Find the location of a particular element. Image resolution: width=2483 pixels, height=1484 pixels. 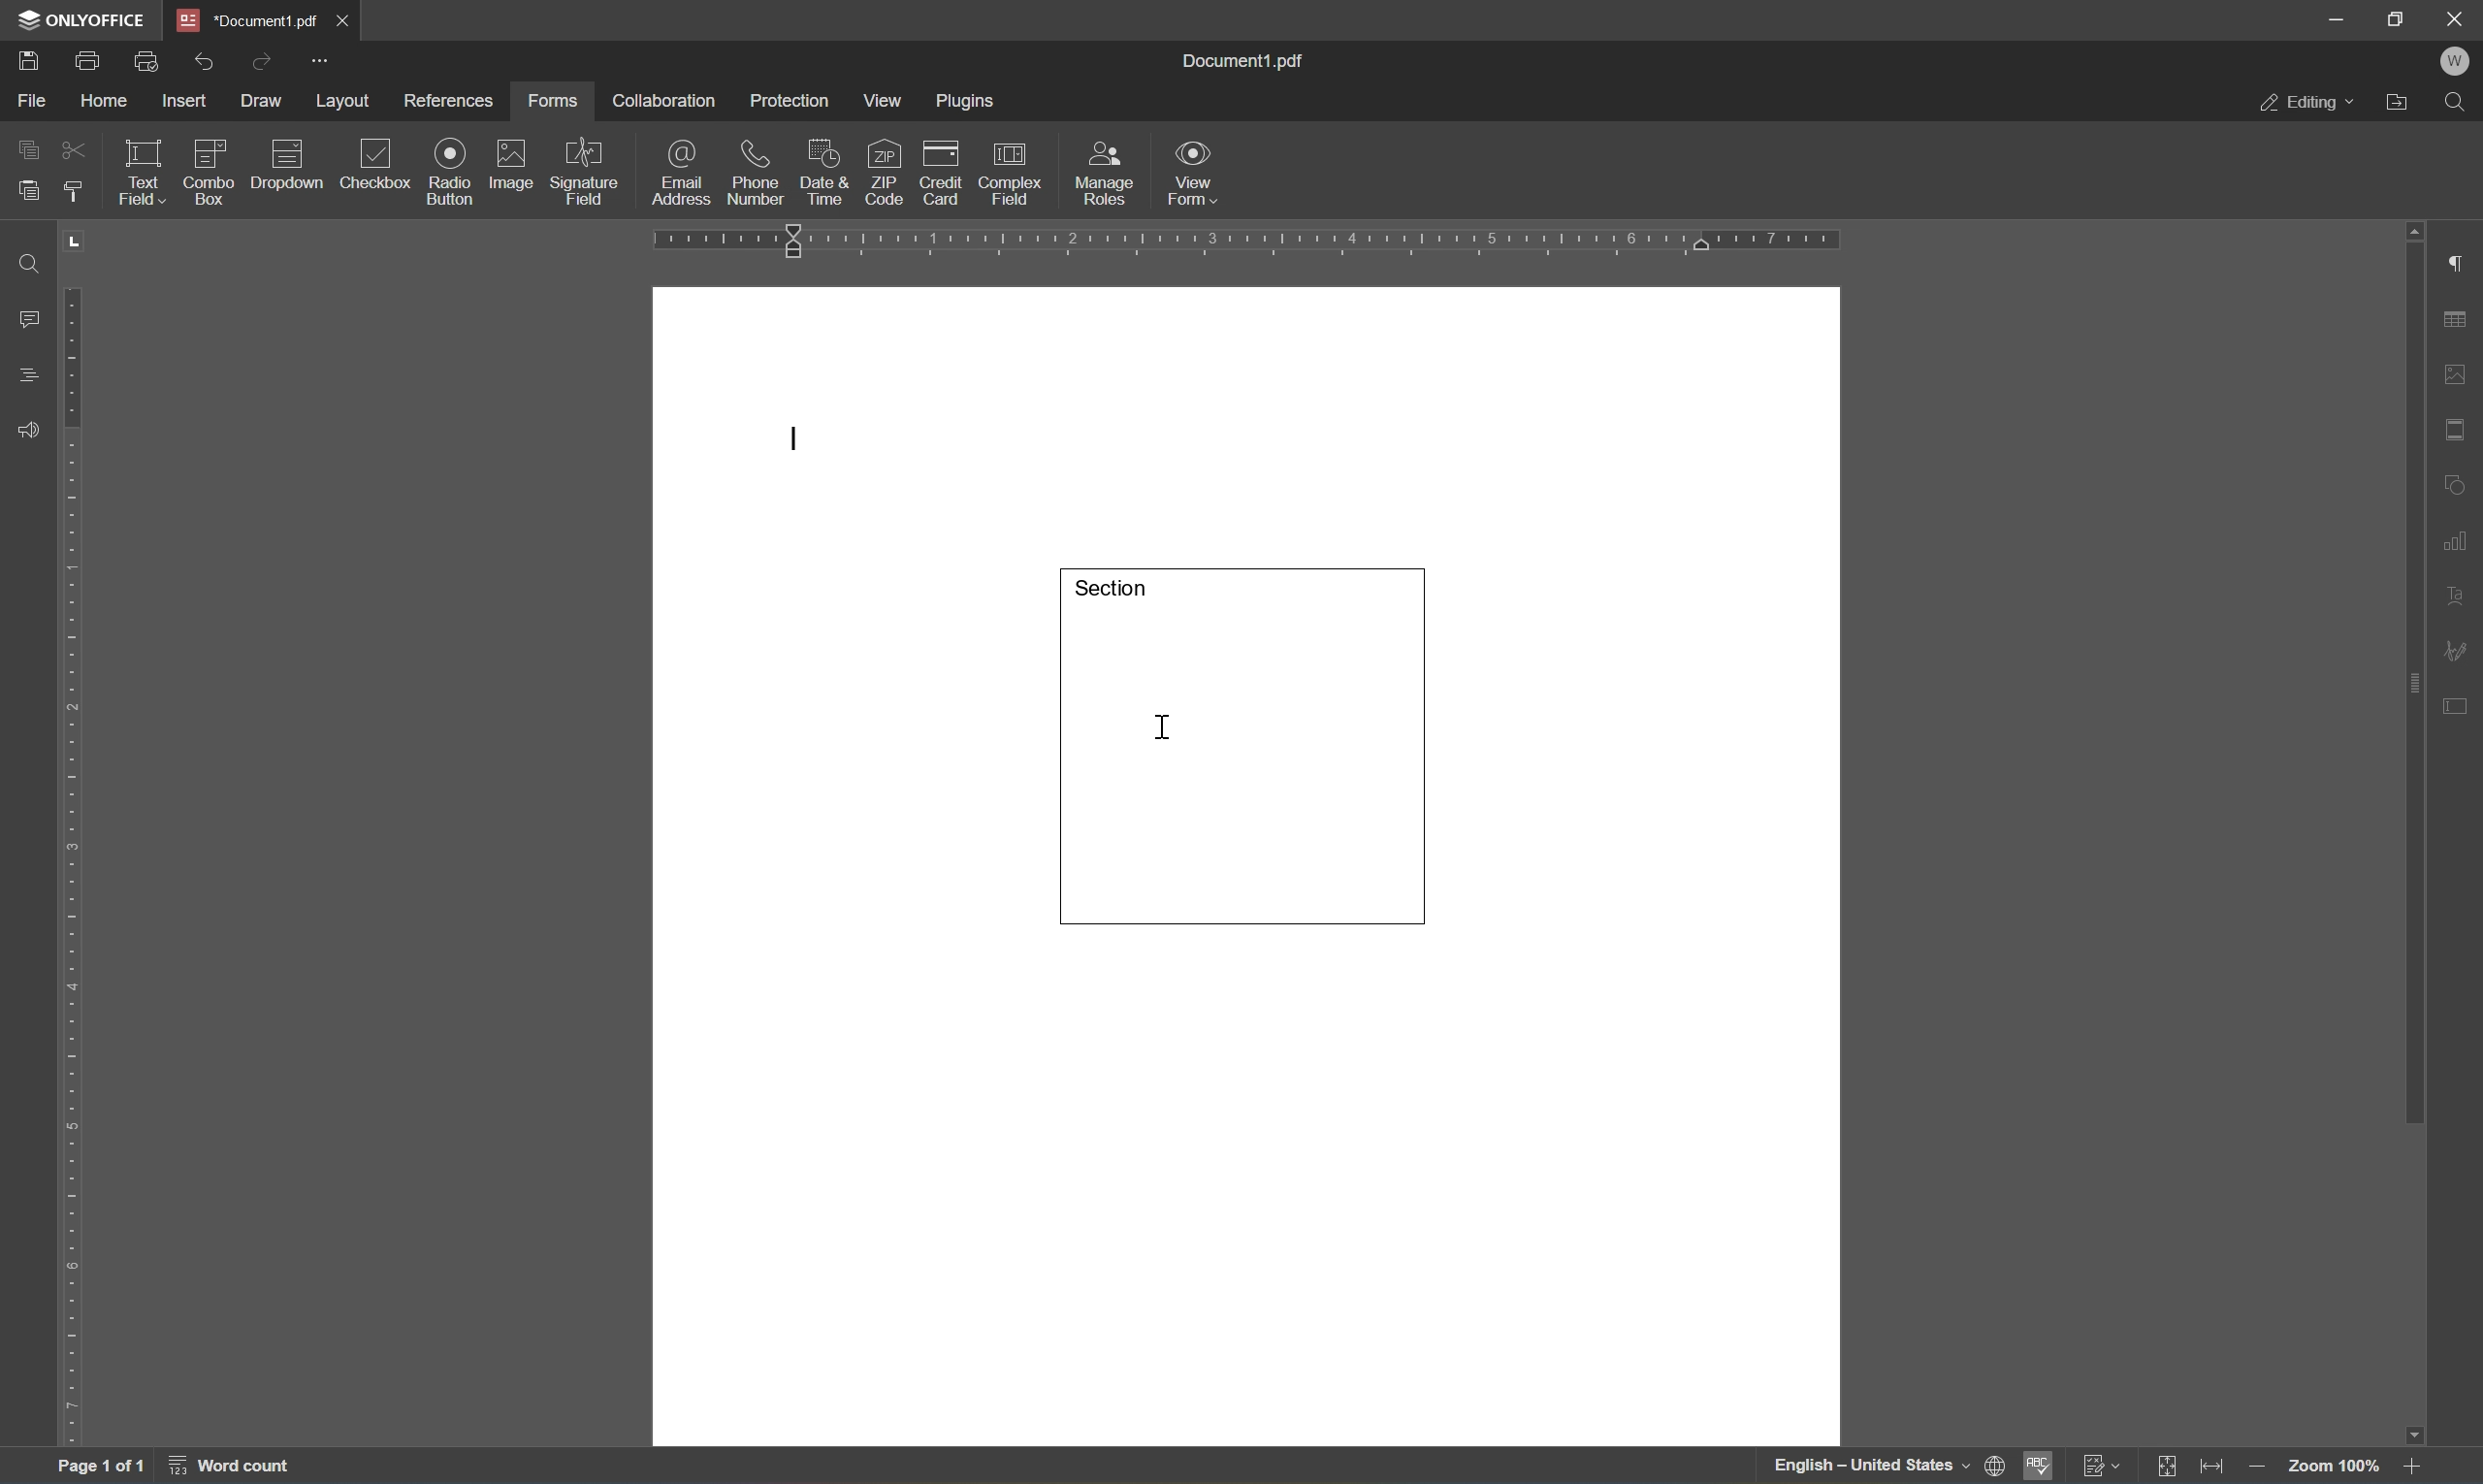

close is located at coordinates (345, 19).